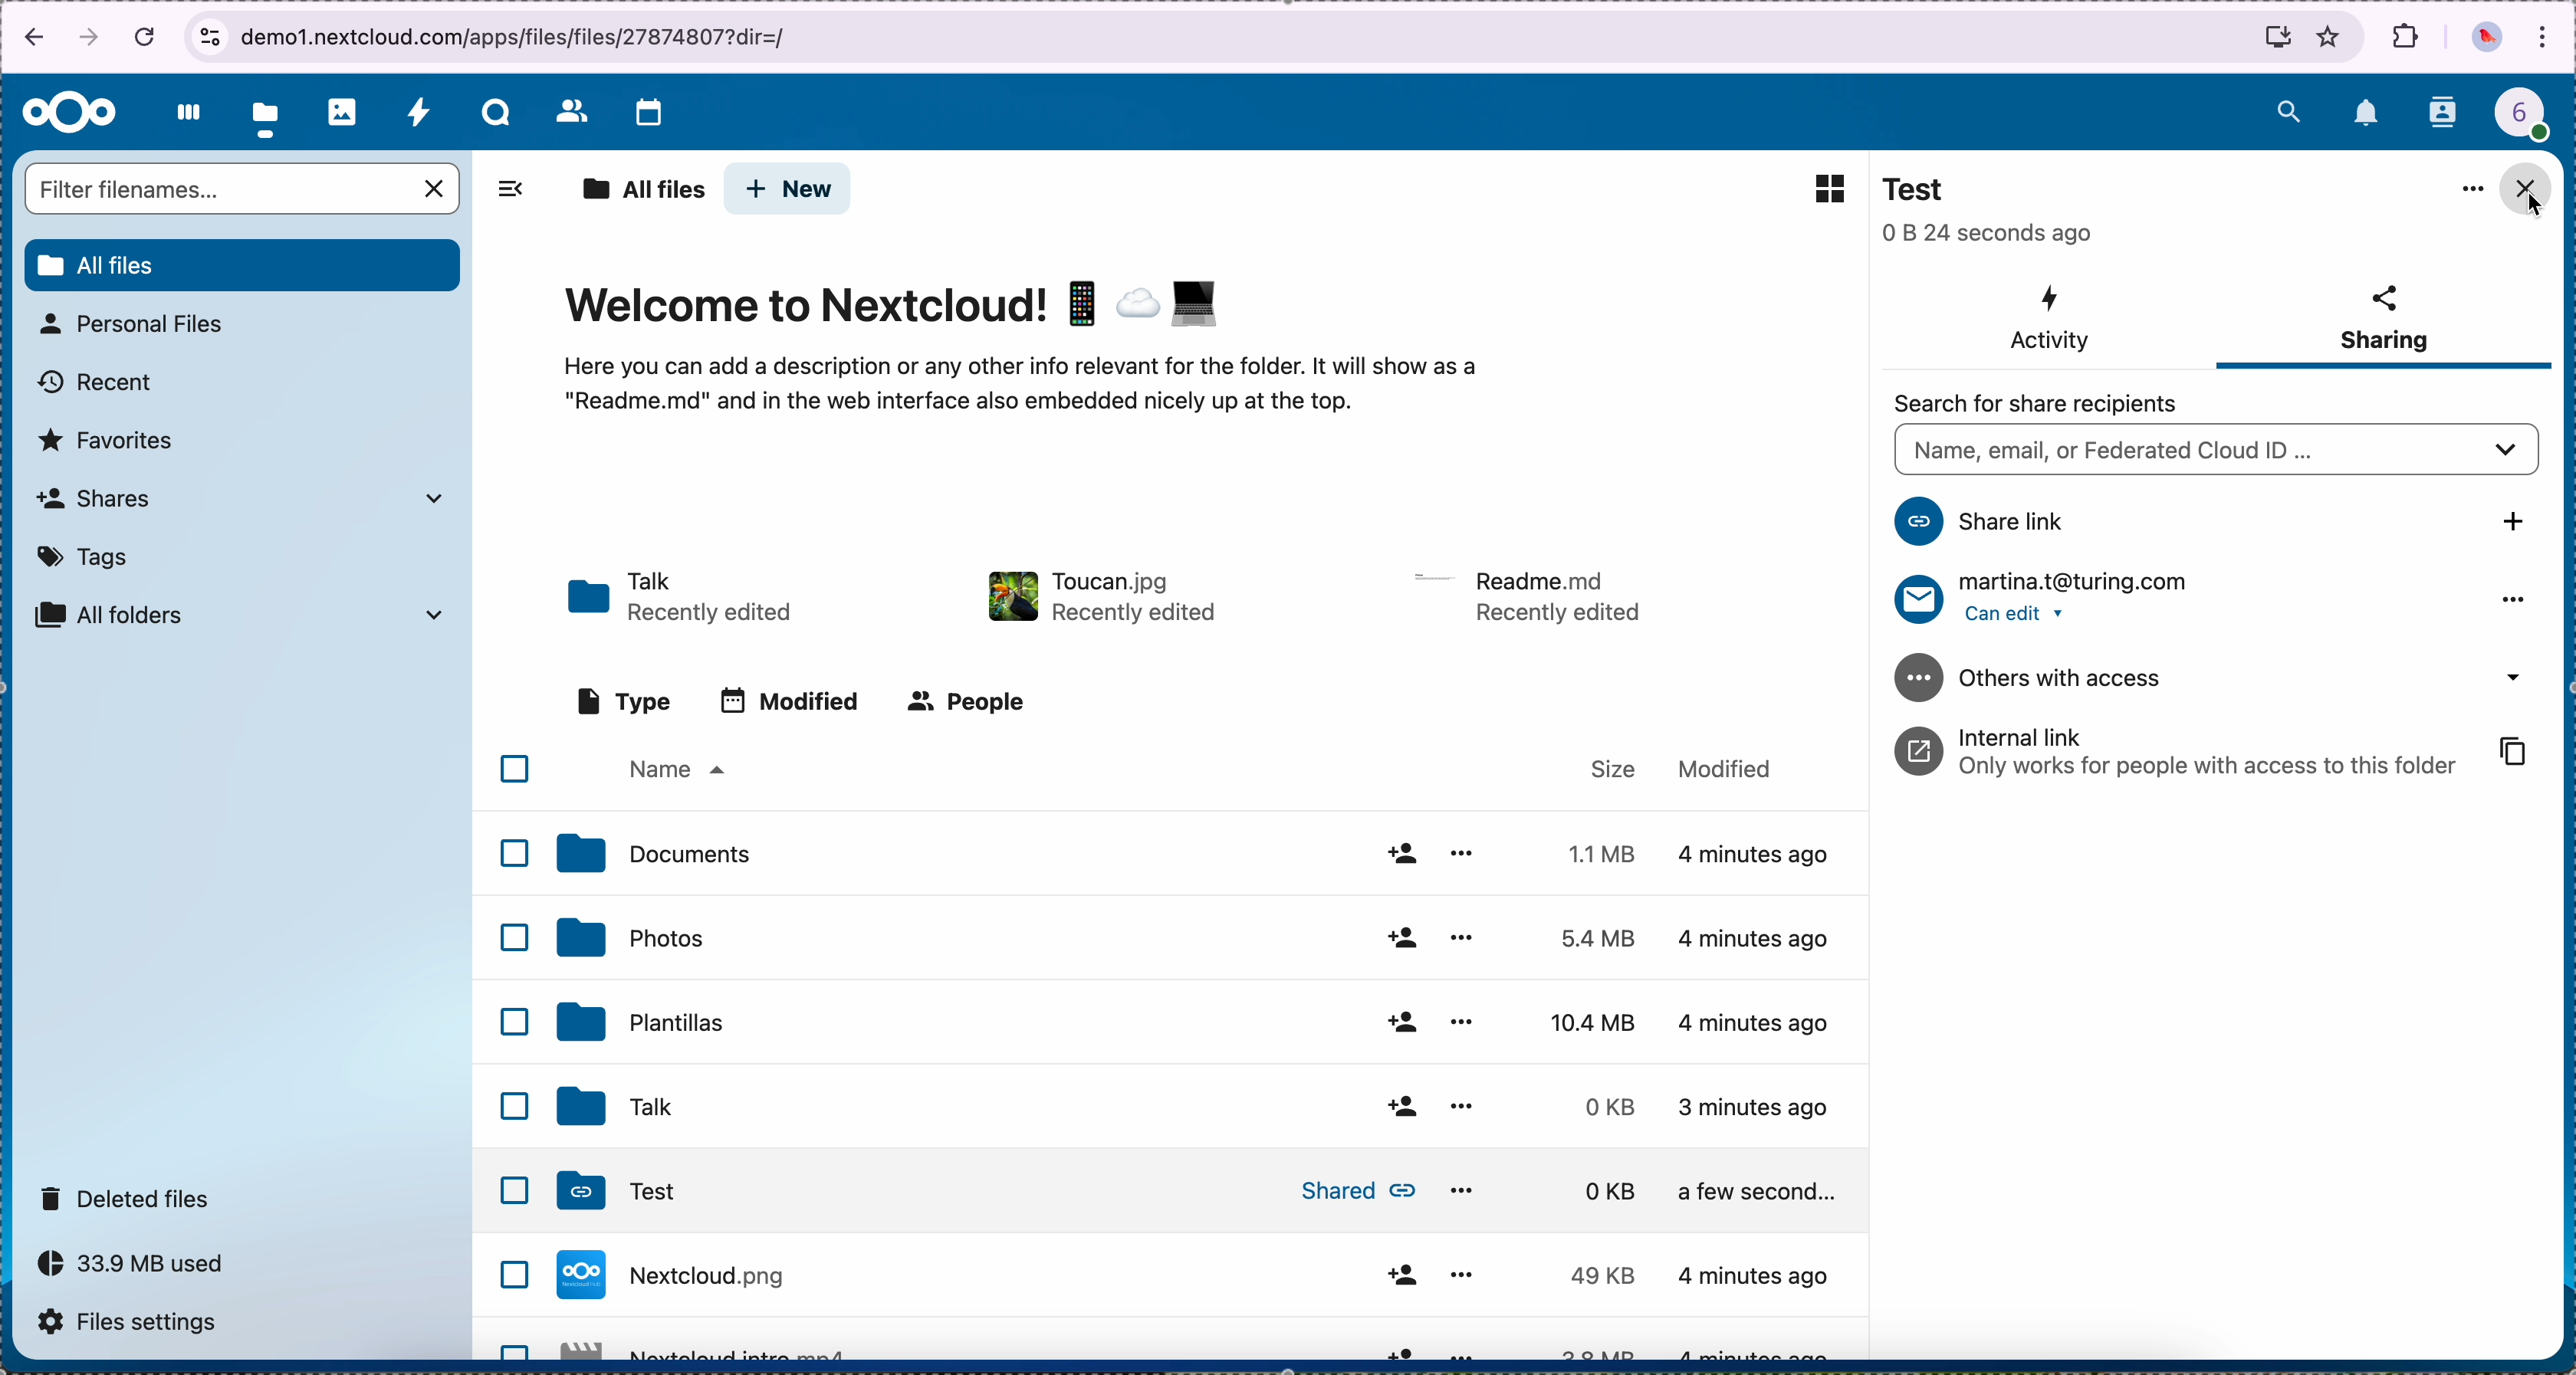 The image size is (2576, 1375). I want to click on contacts, so click(2445, 114).